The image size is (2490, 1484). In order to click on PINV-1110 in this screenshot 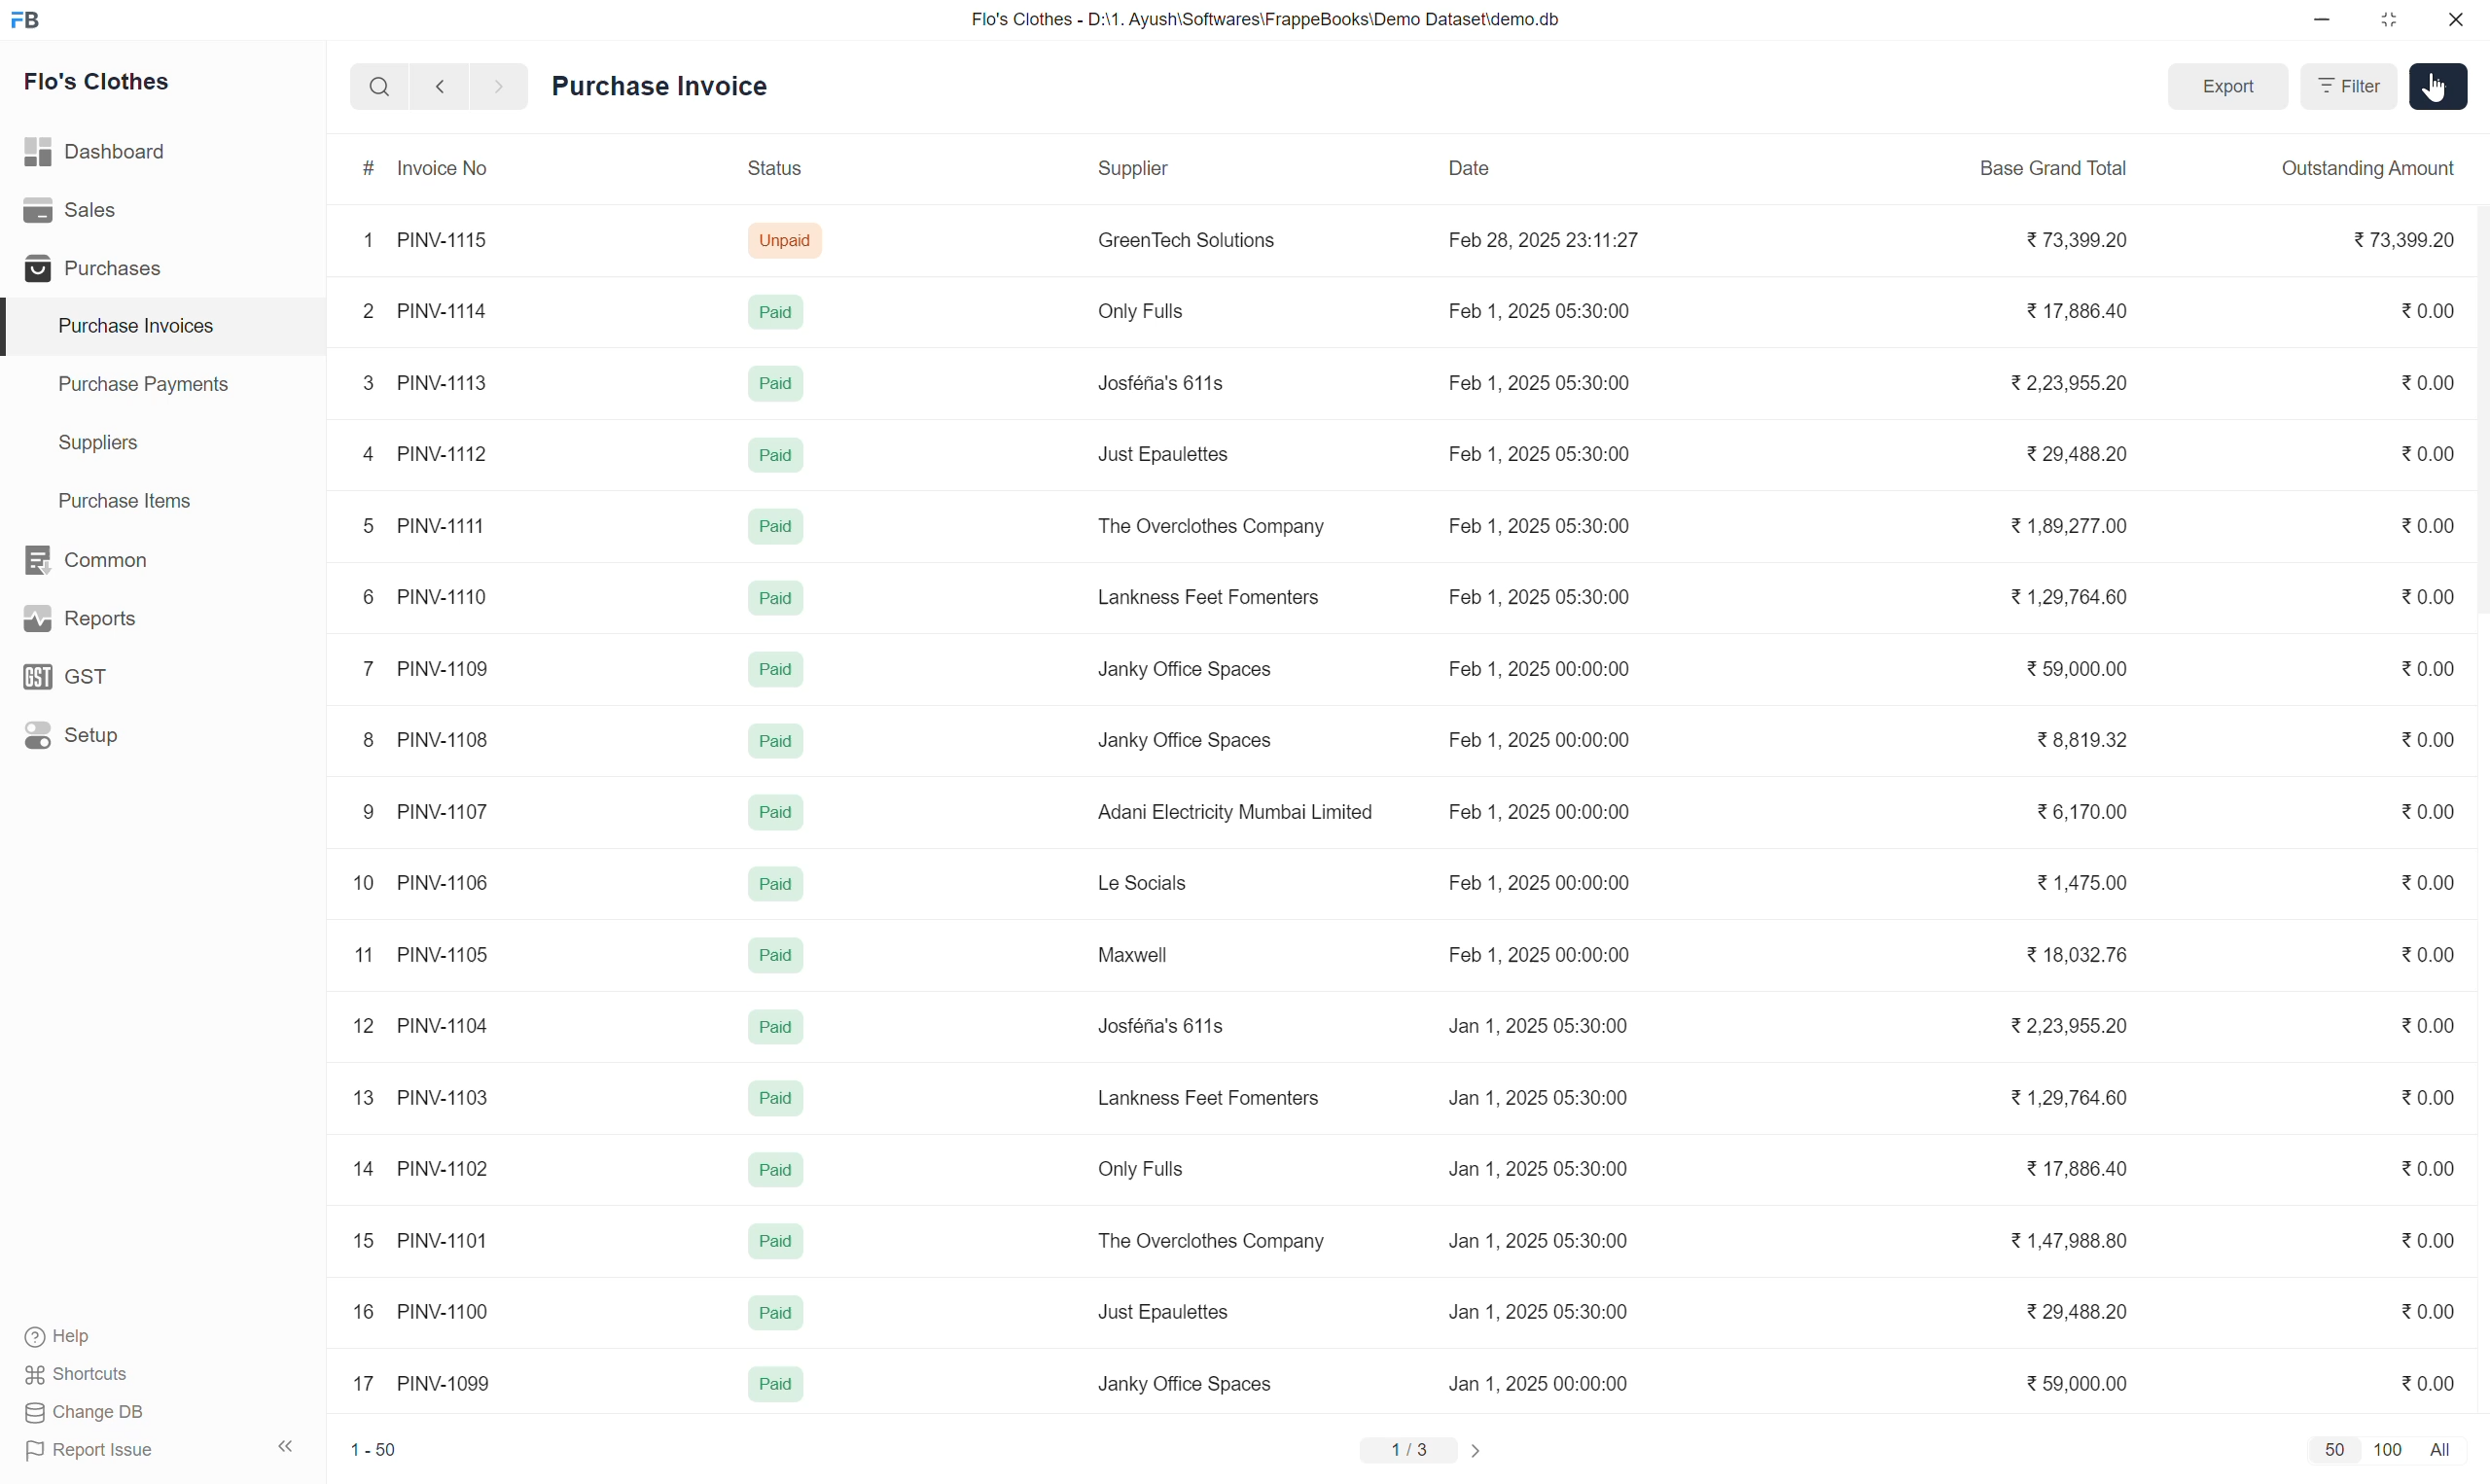, I will do `click(443, 600)`.